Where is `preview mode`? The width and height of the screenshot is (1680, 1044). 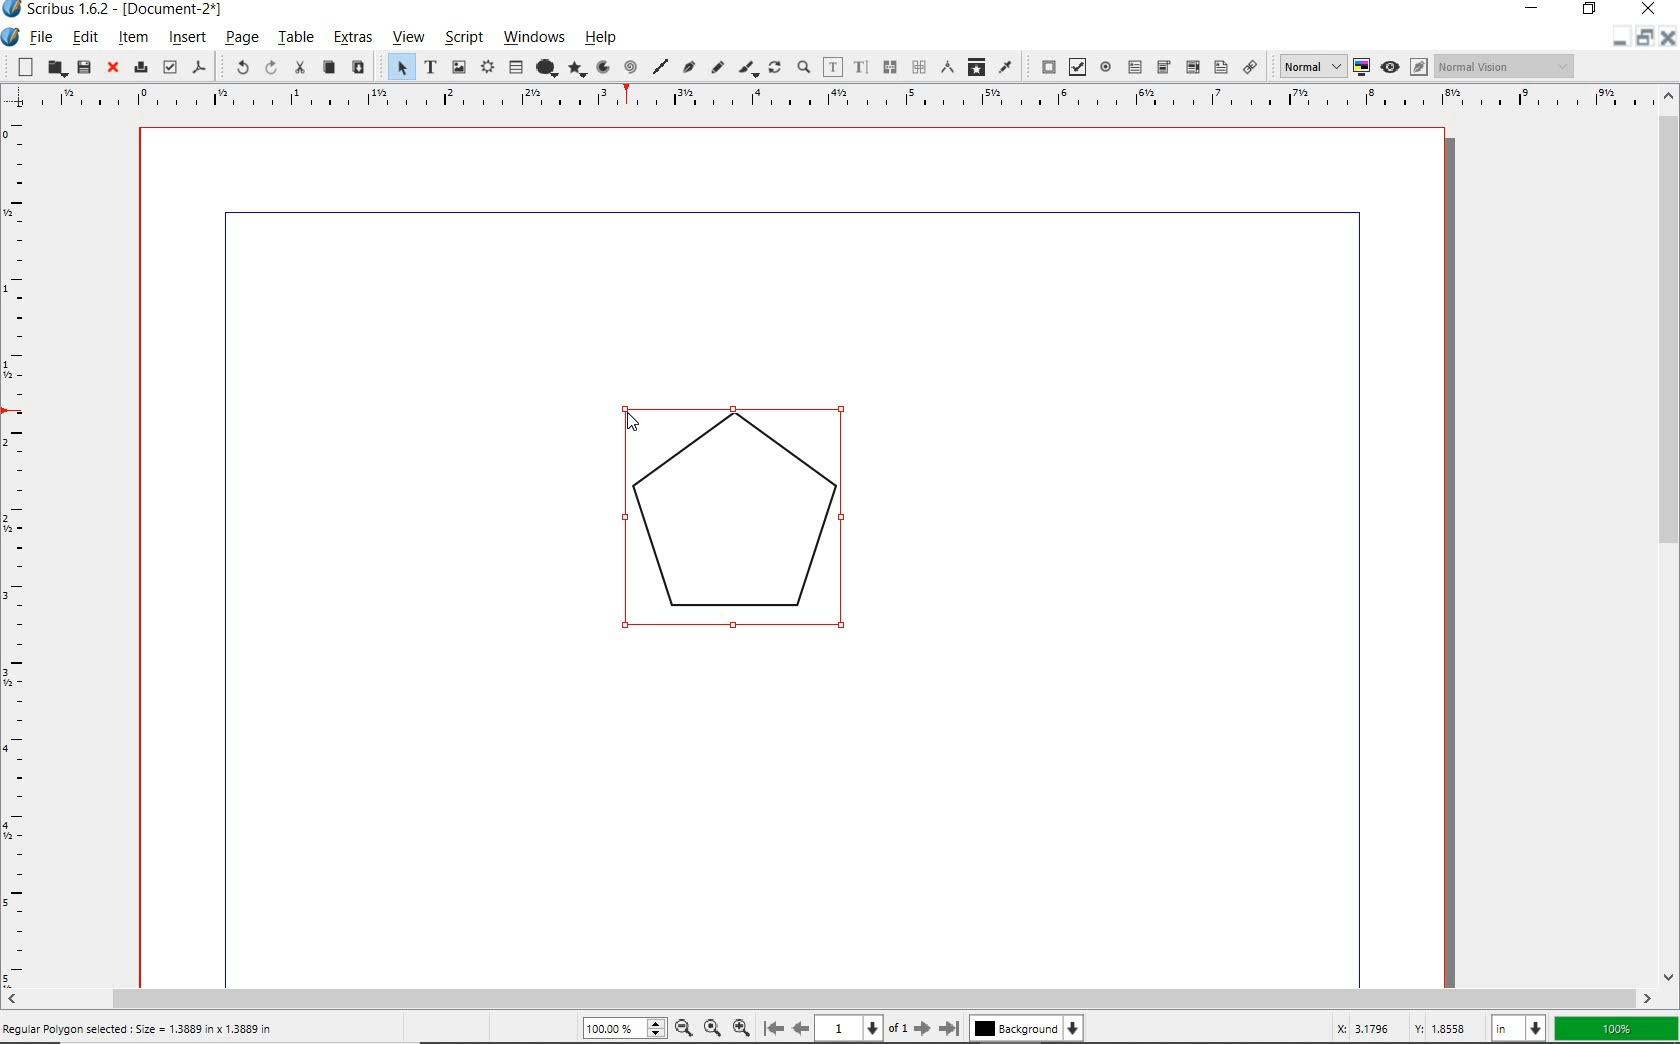
preview mode is located at coordinates (1403, 67).